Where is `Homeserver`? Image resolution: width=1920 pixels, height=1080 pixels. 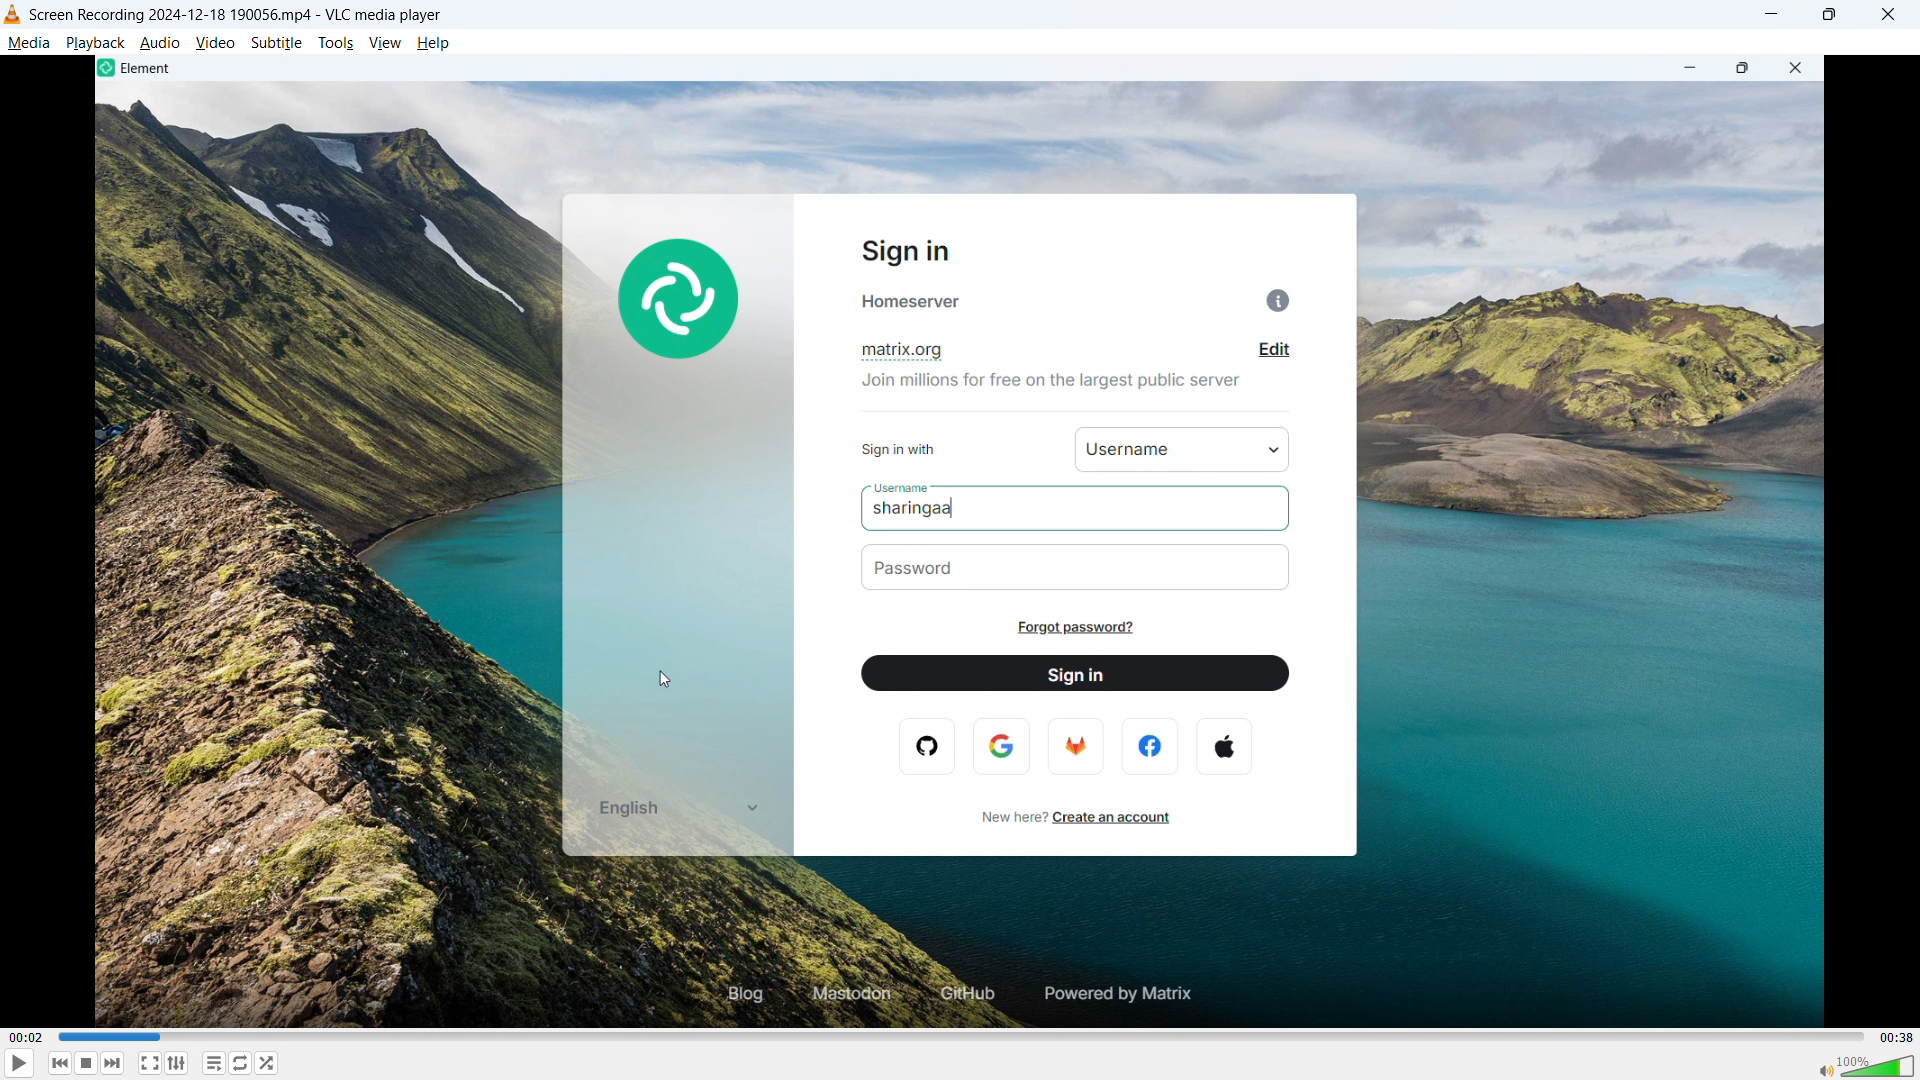
Homeserver is located at coordinates (1082, 299).